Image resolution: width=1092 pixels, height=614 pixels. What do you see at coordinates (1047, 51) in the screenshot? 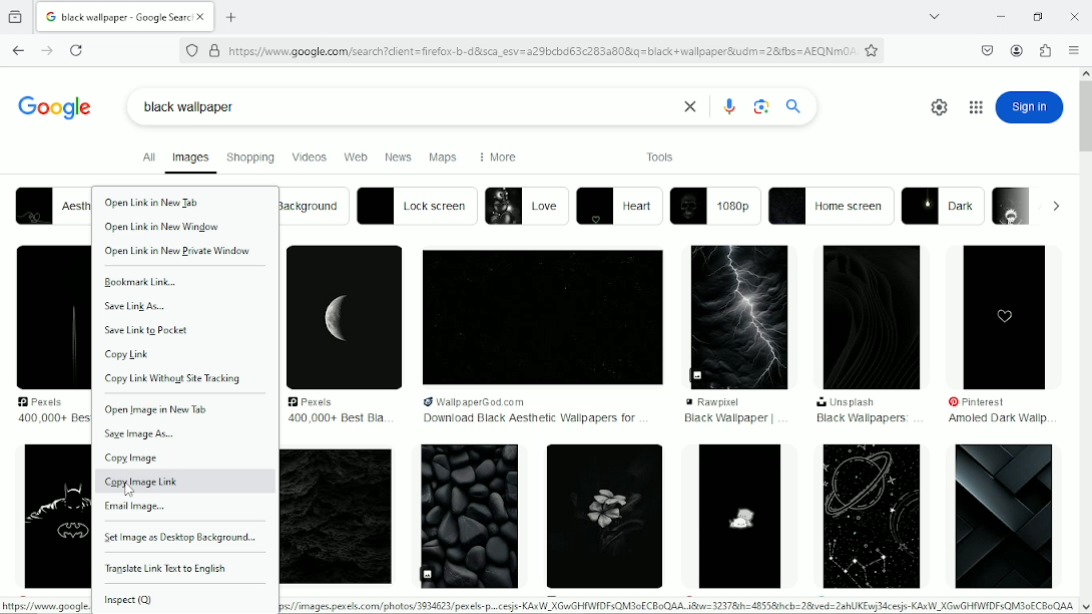
I see `Extensions` at bounding box center [1047, 51].